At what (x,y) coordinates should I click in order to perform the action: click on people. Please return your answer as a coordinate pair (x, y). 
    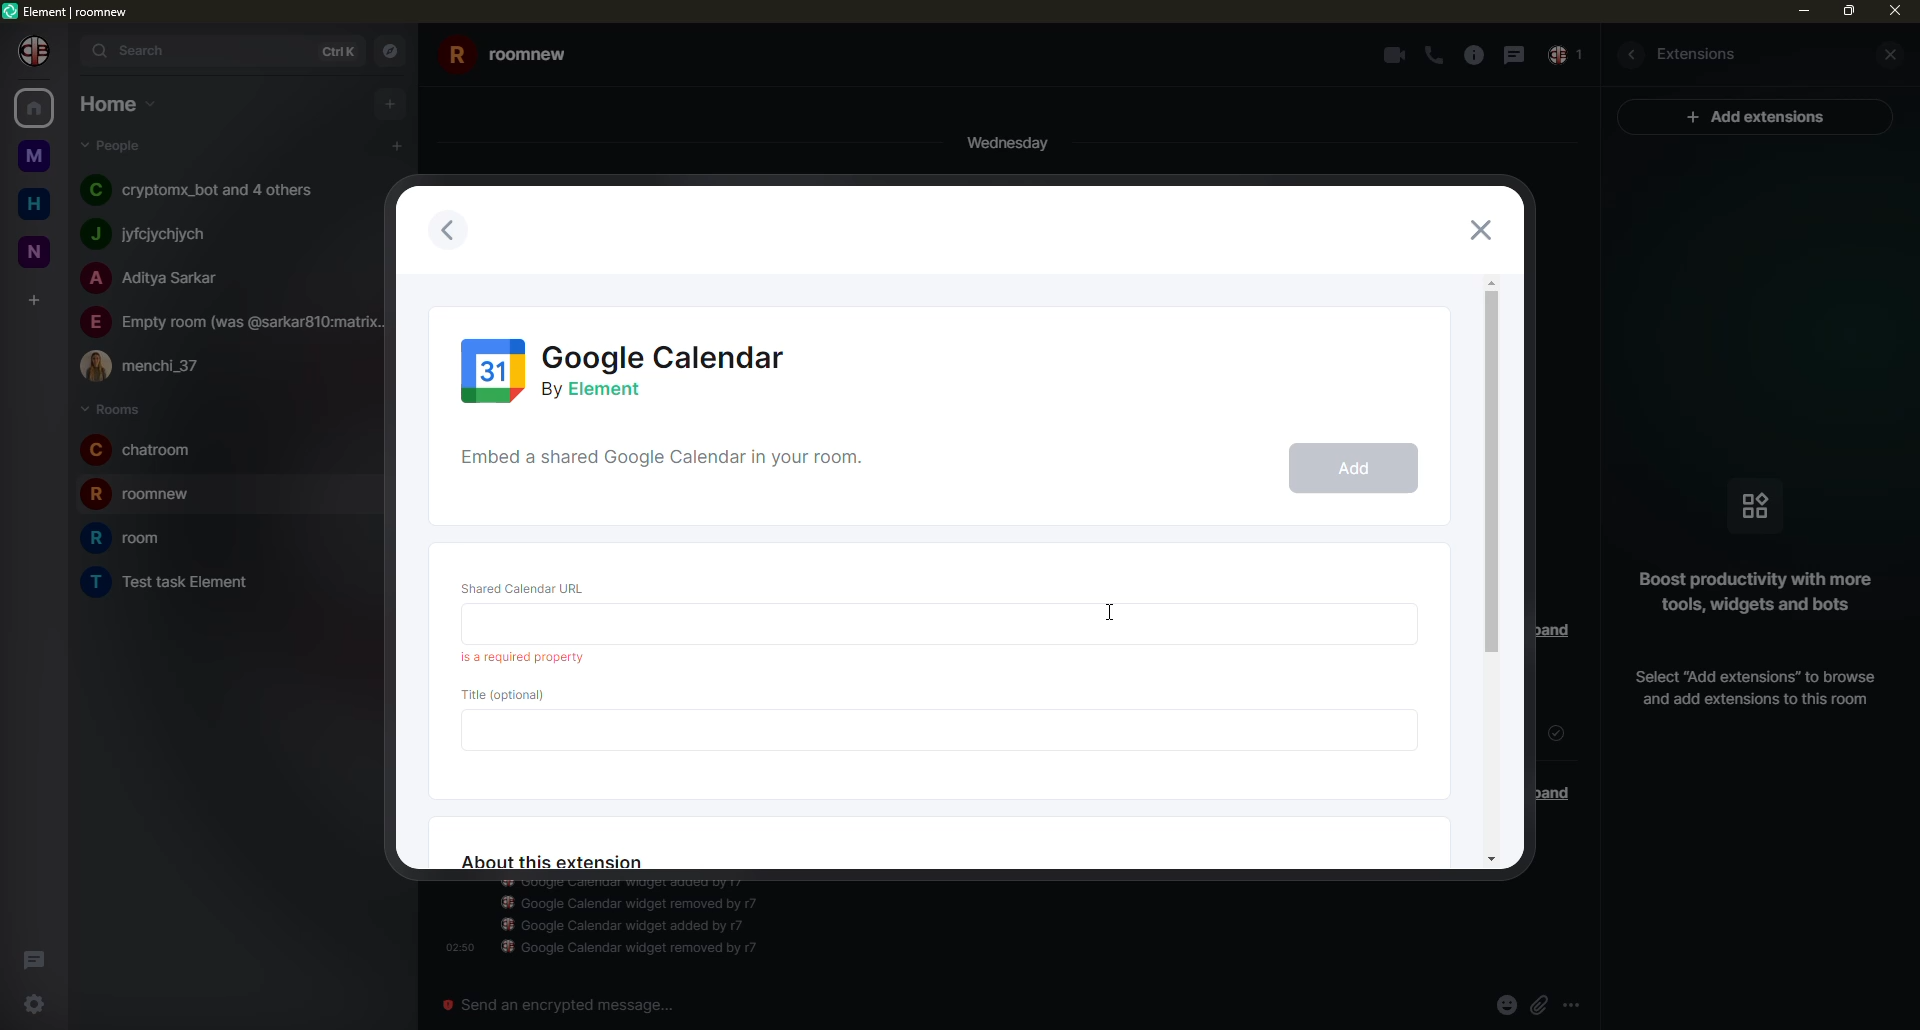
    Looking at the image, I should click on (235, 322).